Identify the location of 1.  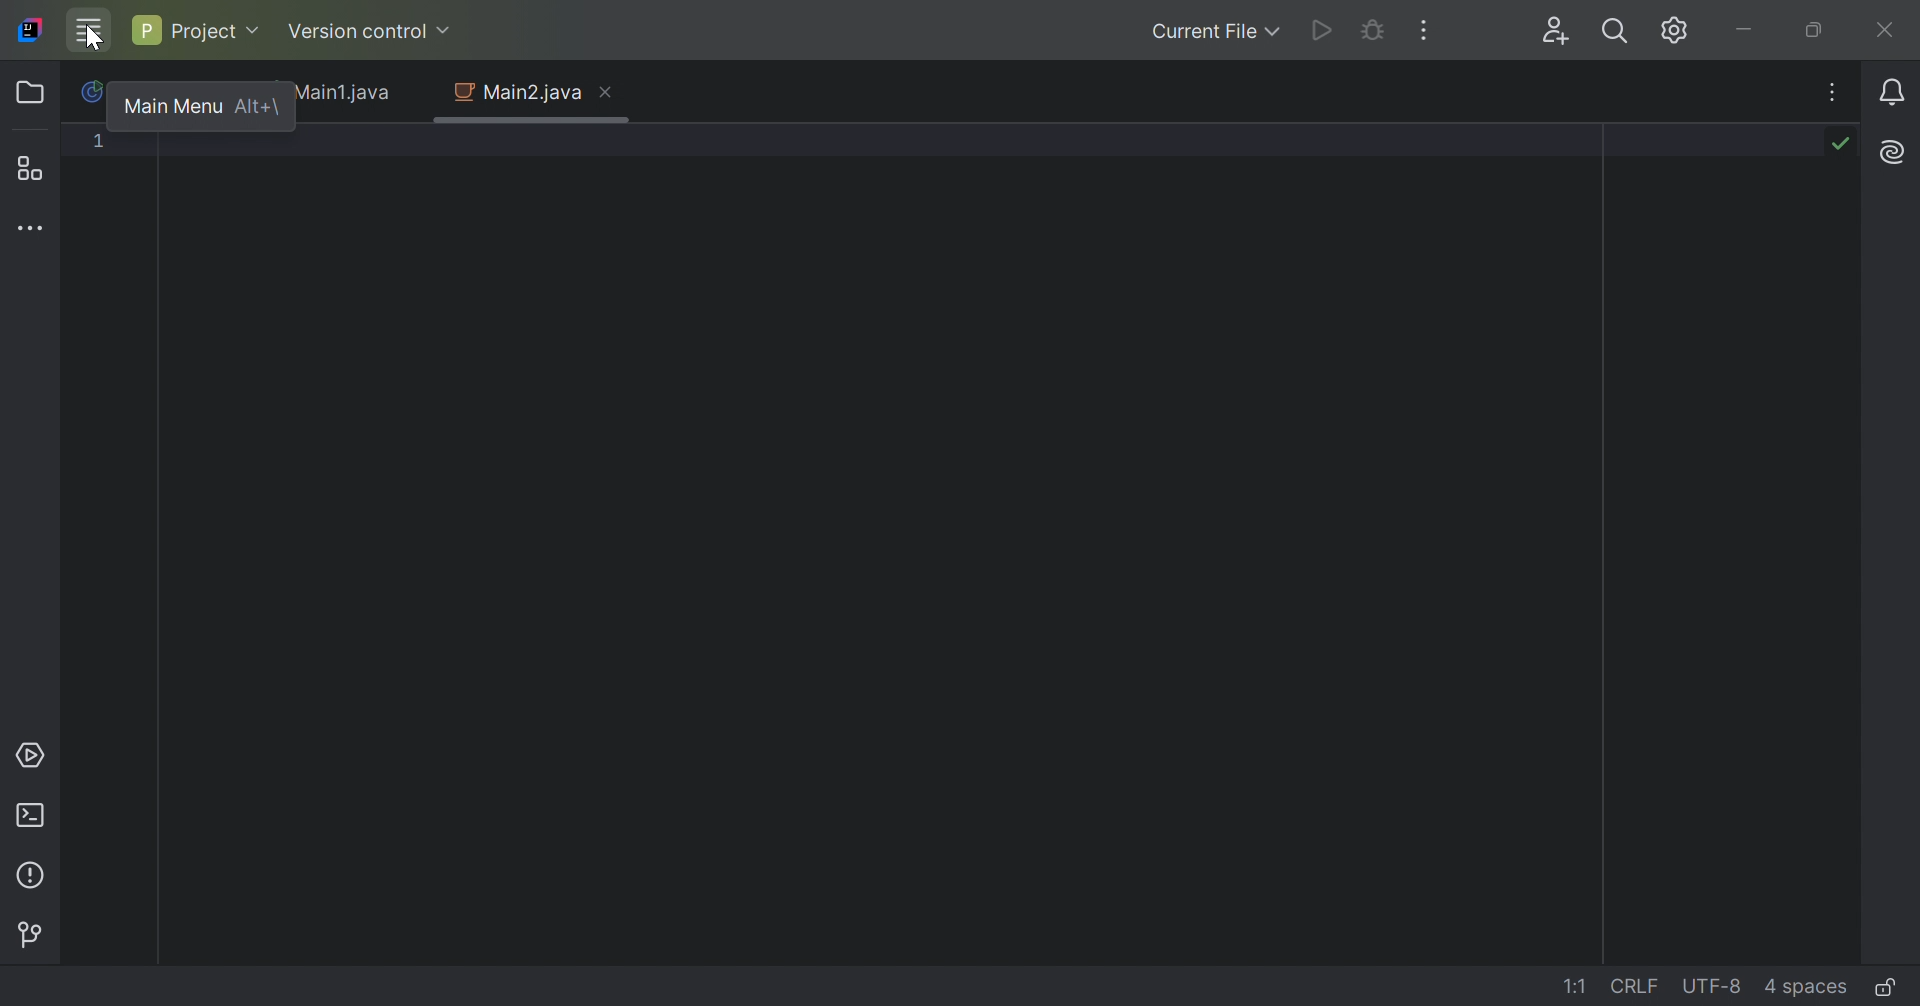
(101, 145).